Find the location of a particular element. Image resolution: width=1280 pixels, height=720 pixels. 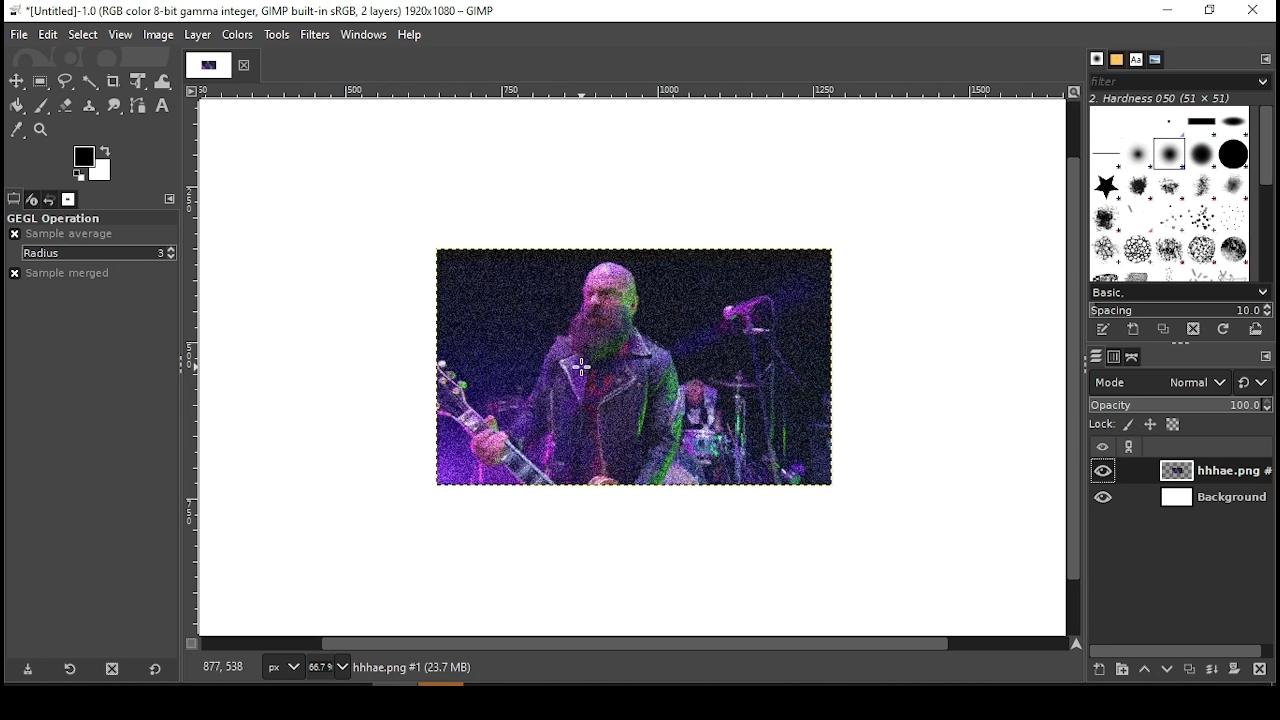

unified transform tool is located at coordinates (138, 81).